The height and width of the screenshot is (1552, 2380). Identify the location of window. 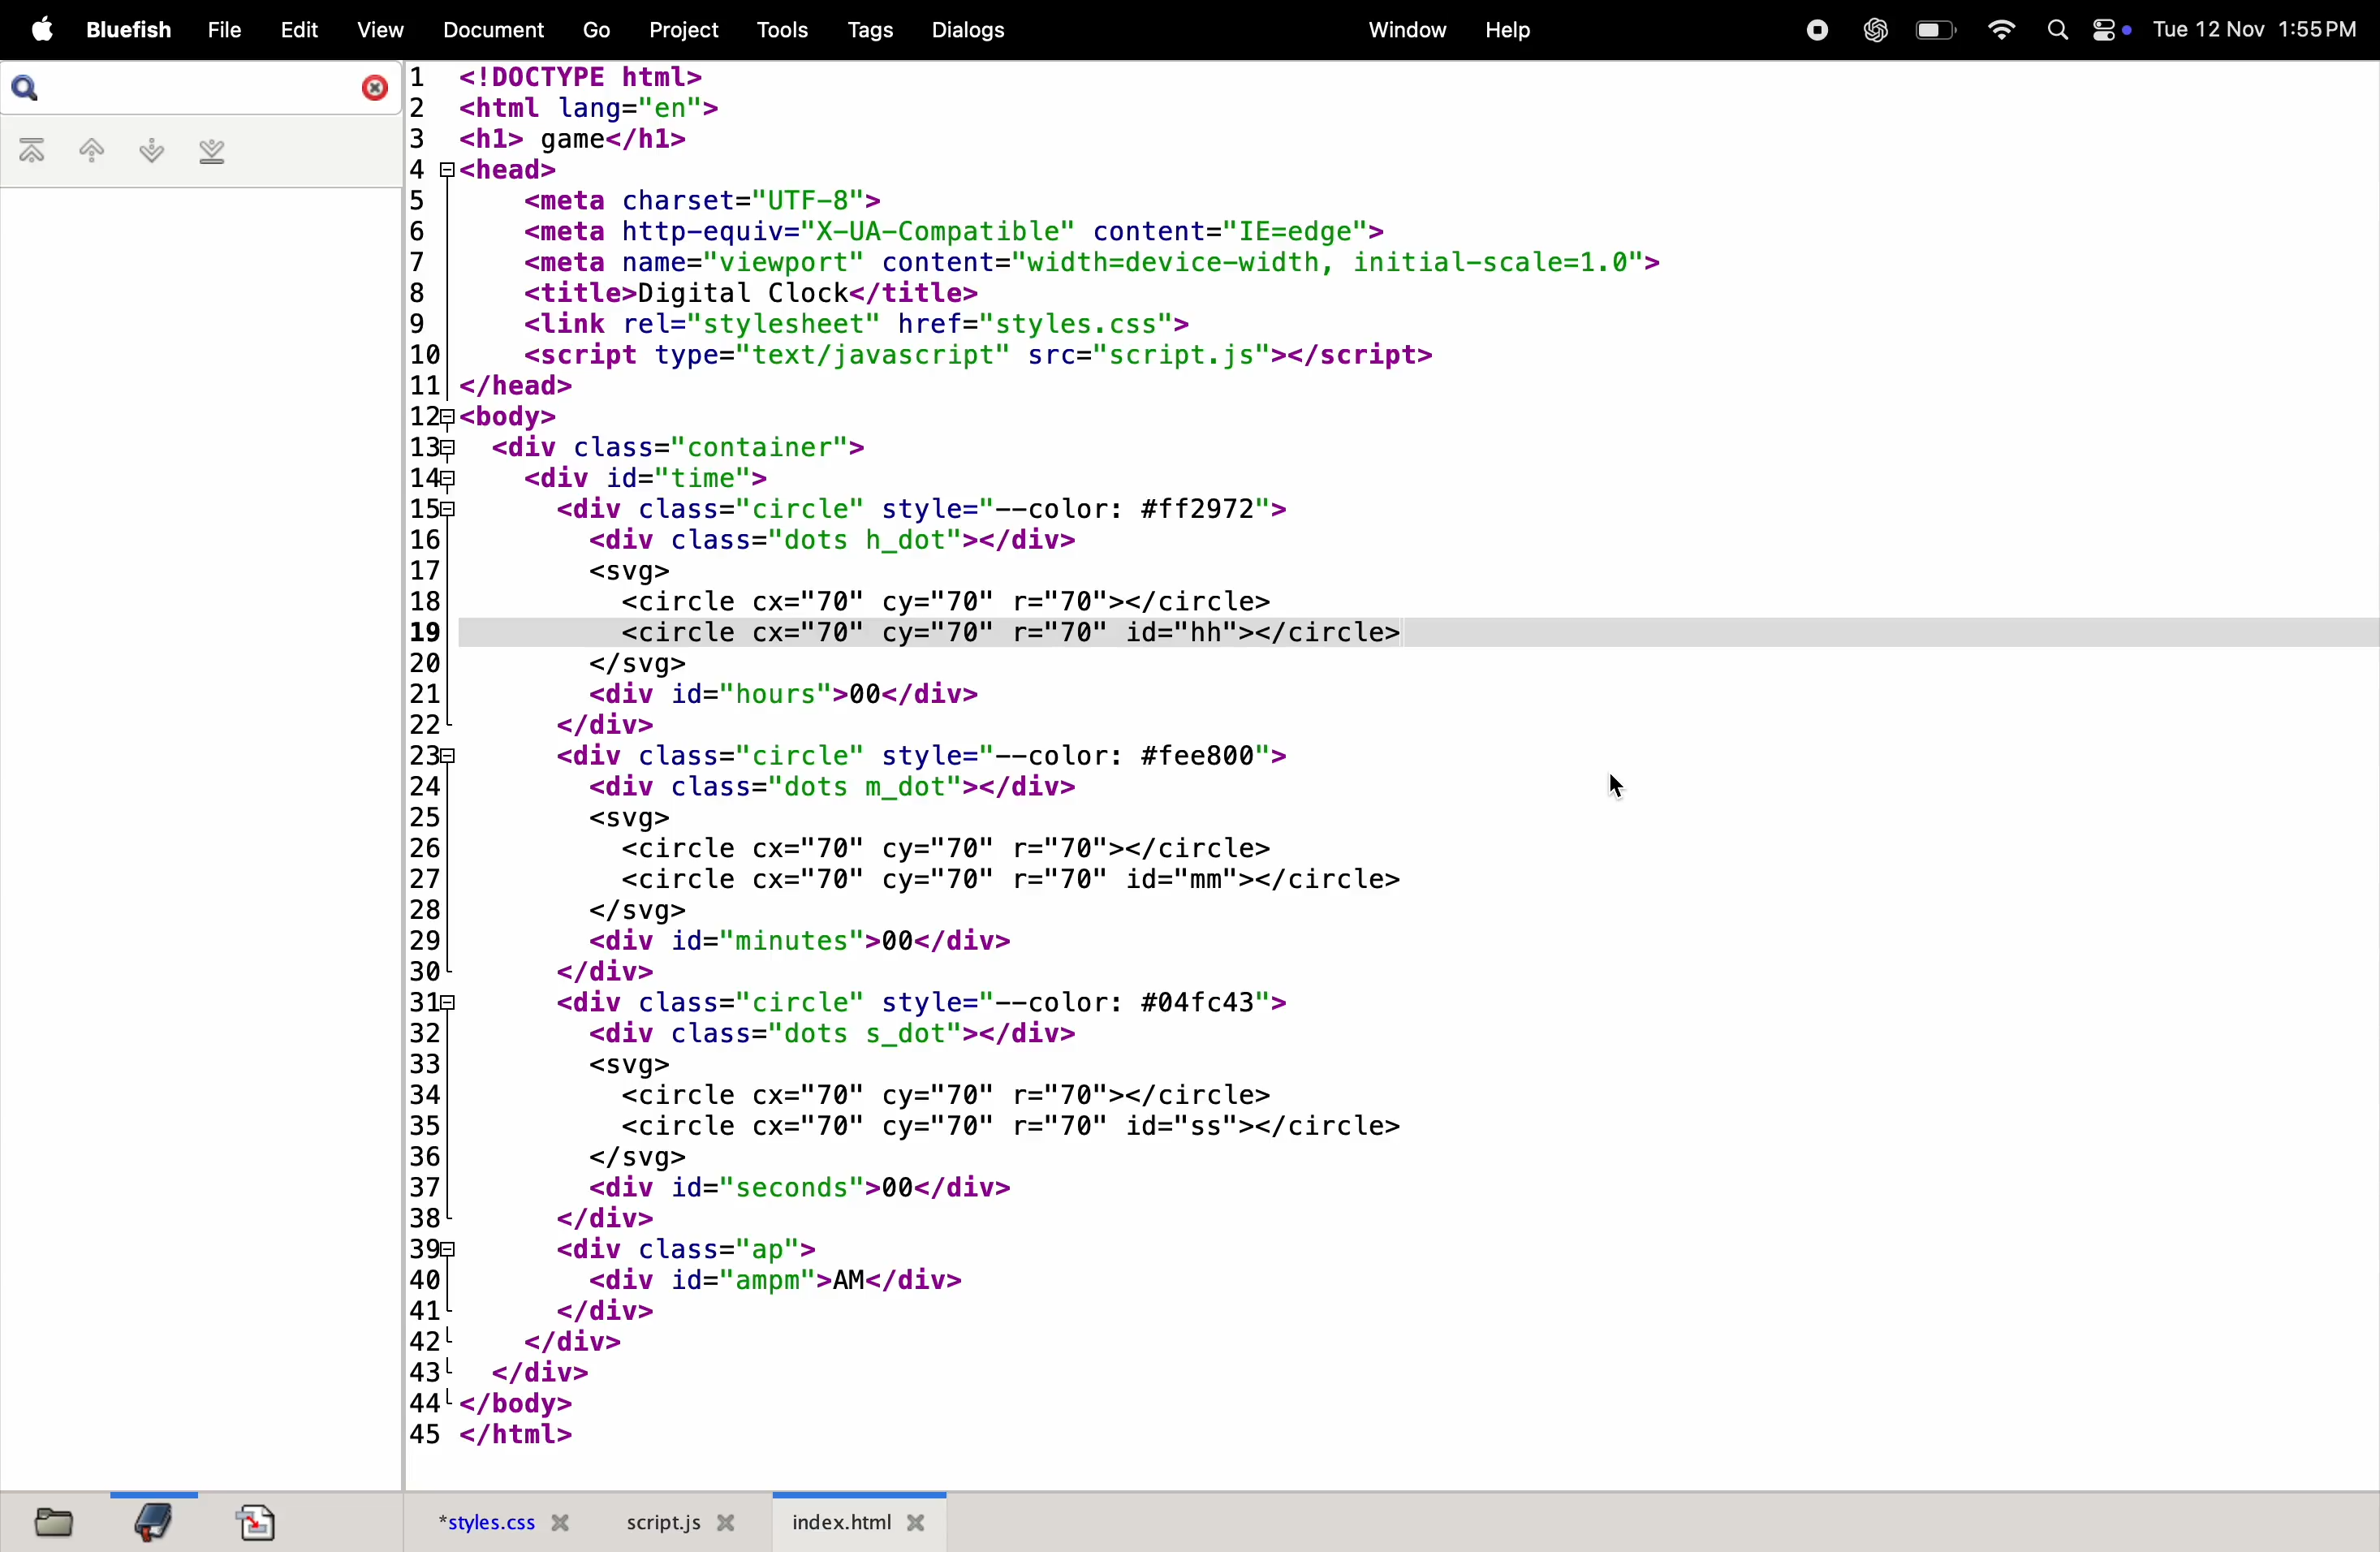
(1400, 29).